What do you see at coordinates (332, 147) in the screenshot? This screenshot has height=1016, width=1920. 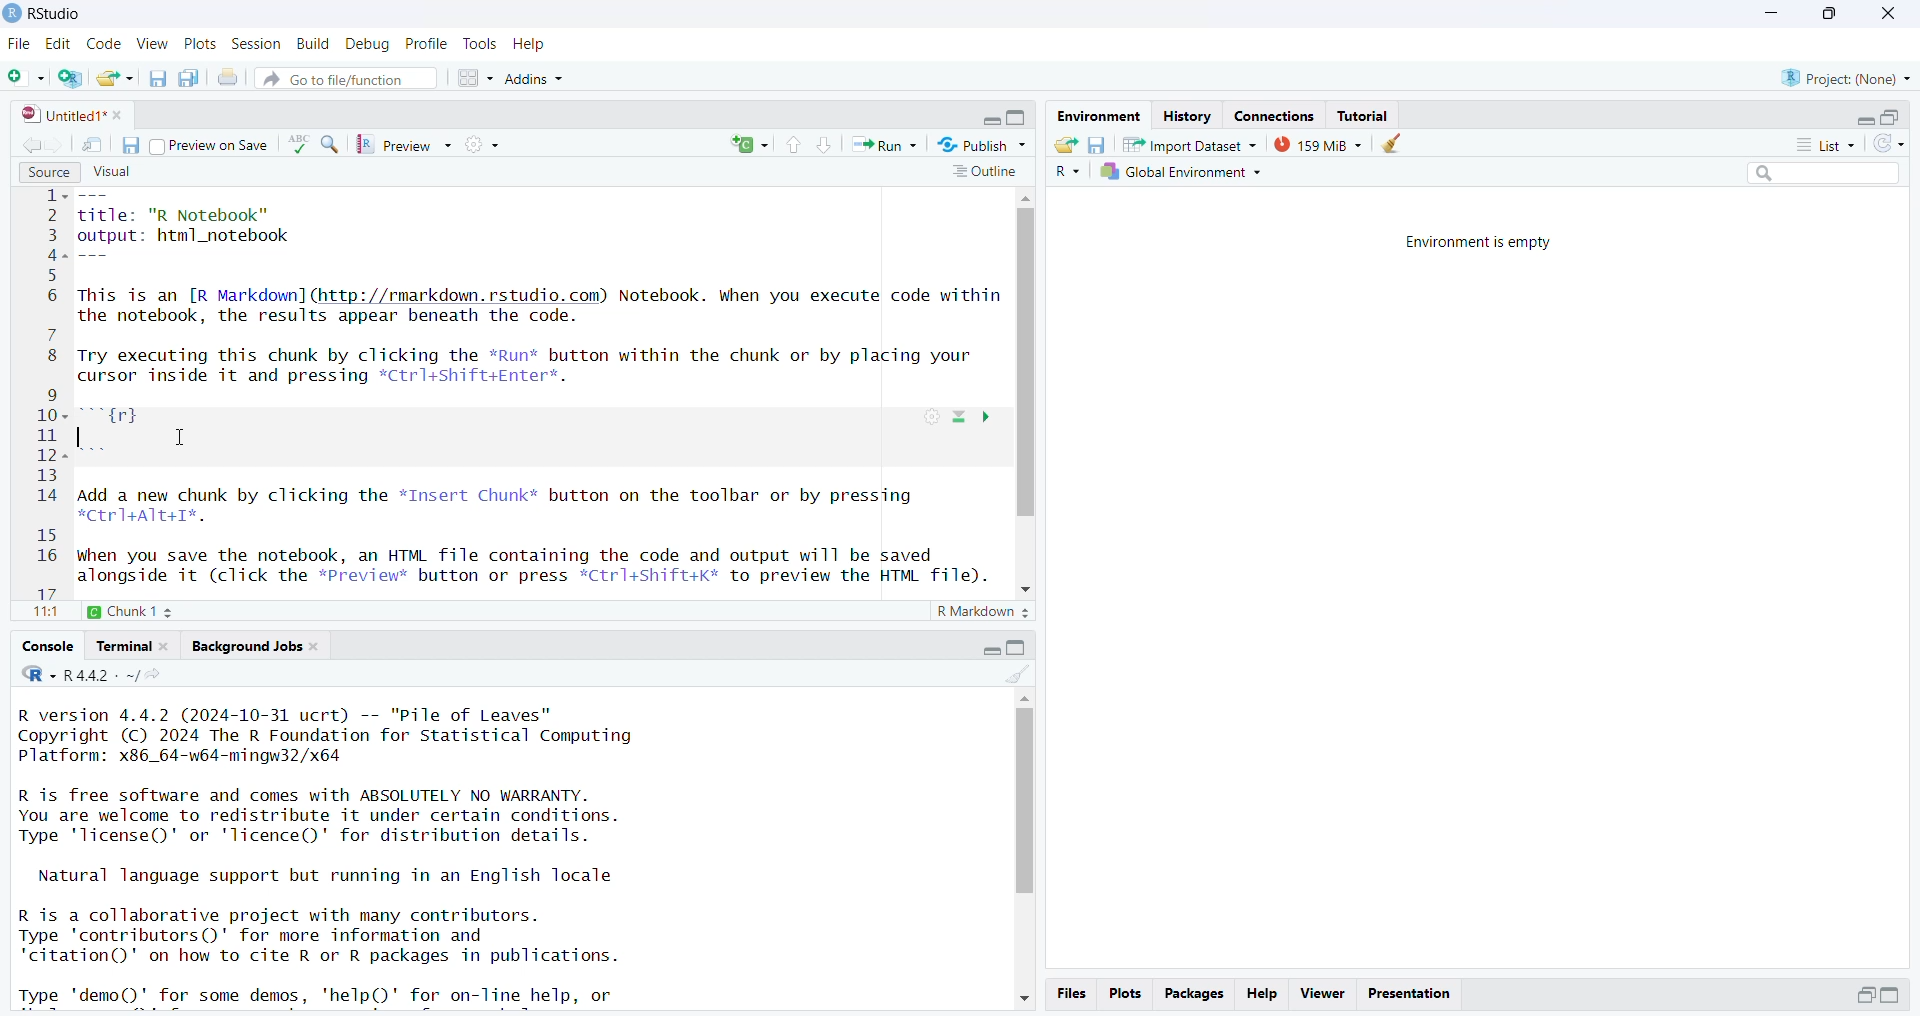 I see `find/replace` at bounding box center [332, 147].